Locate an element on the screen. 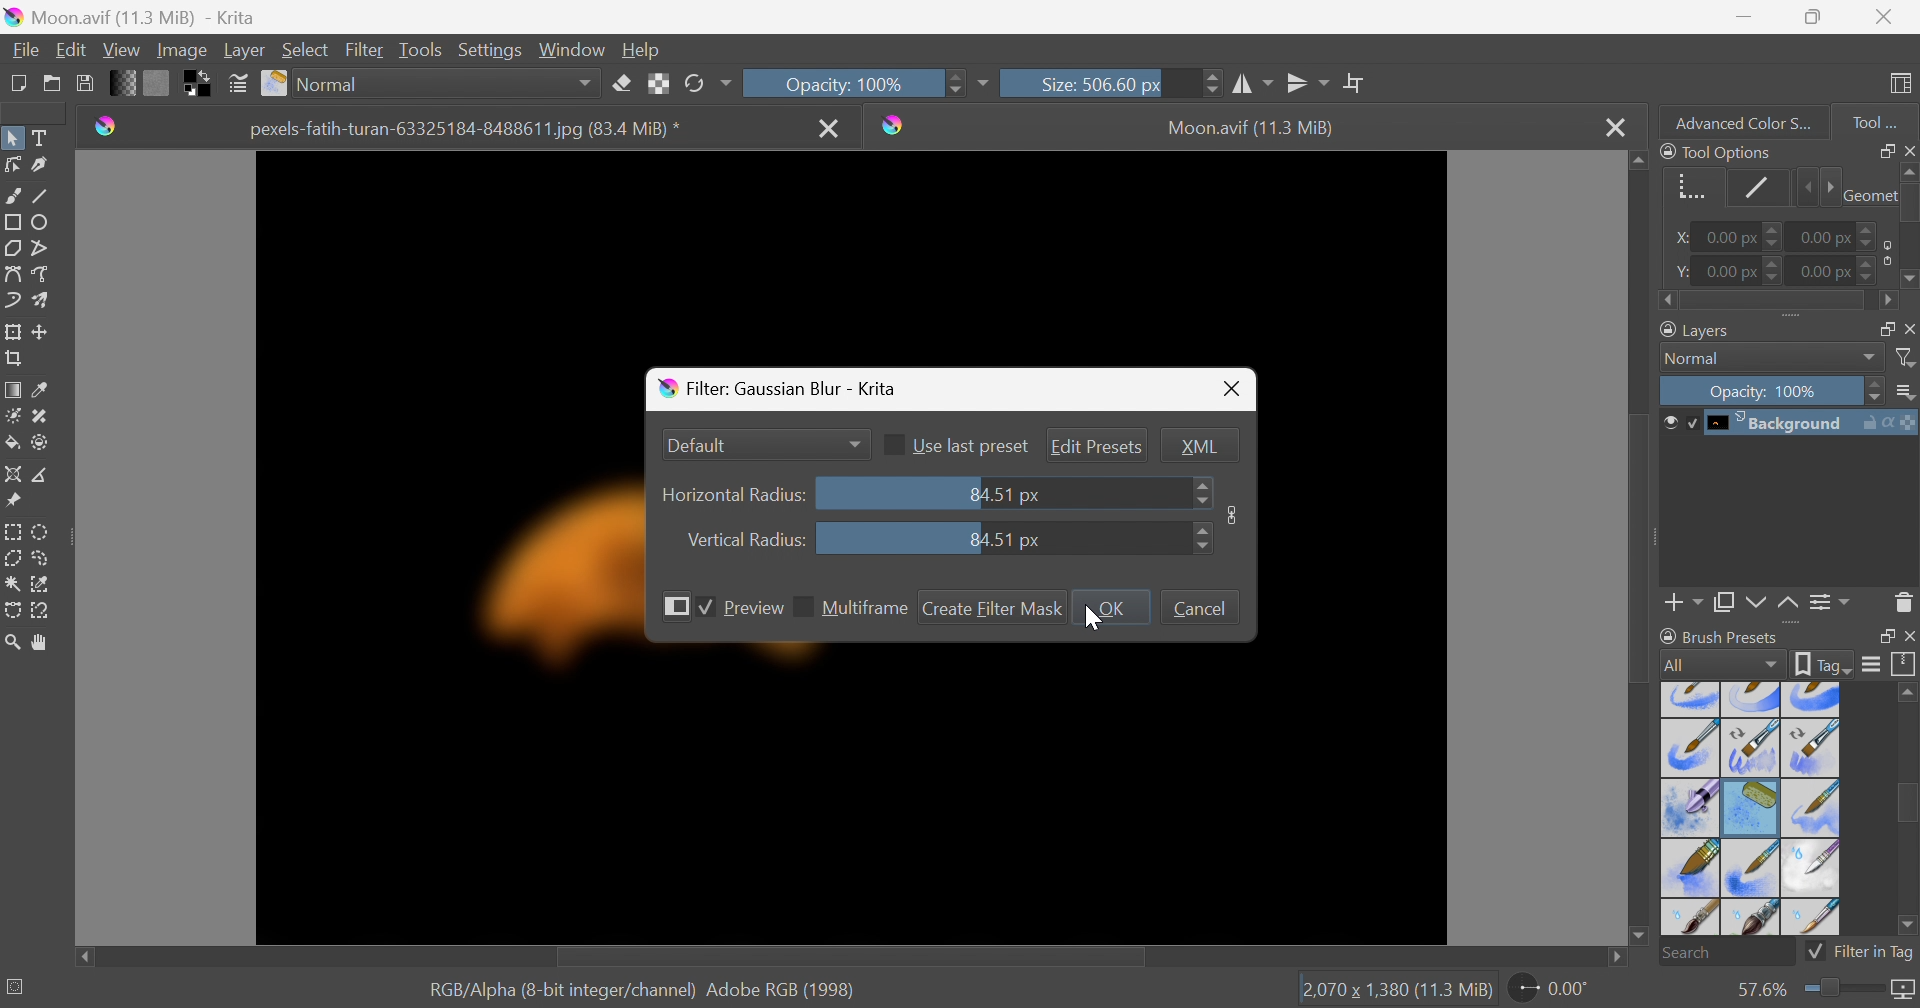 Image resolution: width=1920 pixels, height=1008 pixels. Crop an image to an area is located at coordinates (12, 356).